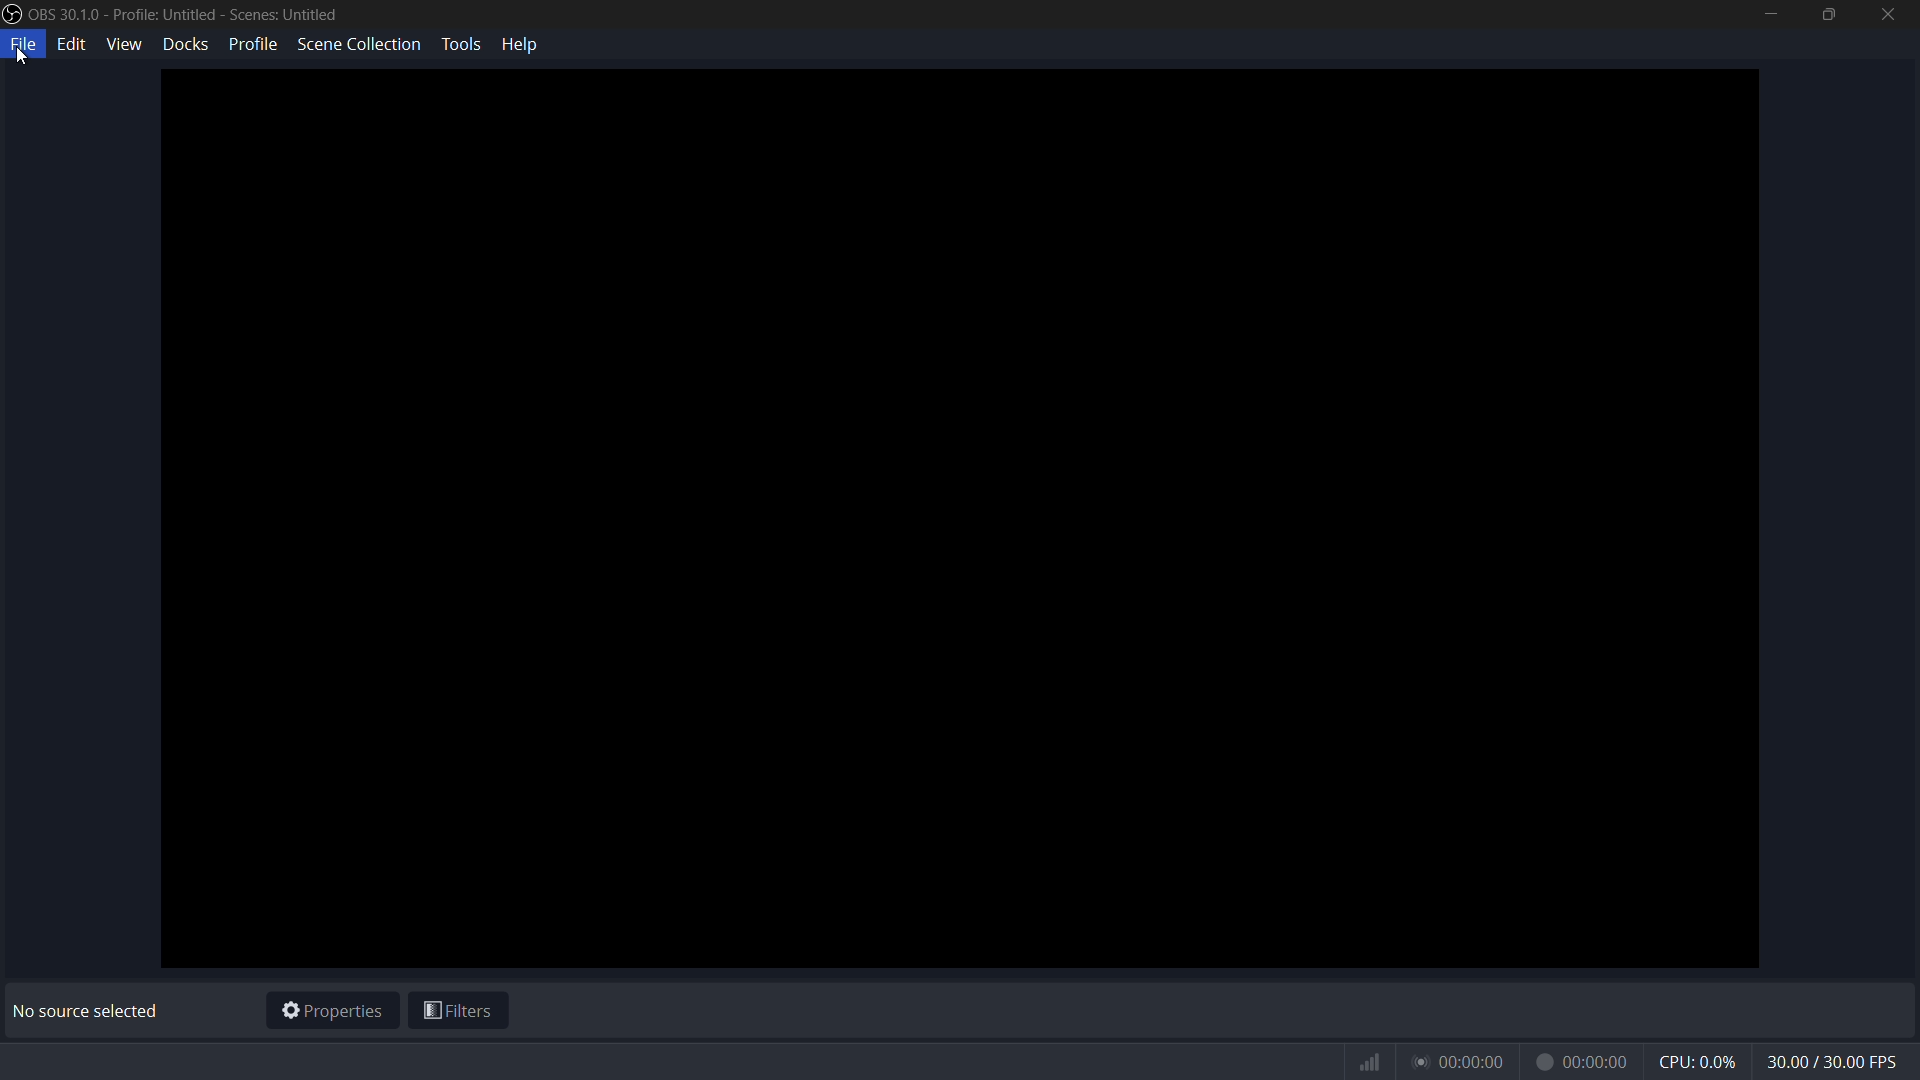  I want to click on view menu, so click(124, 43).